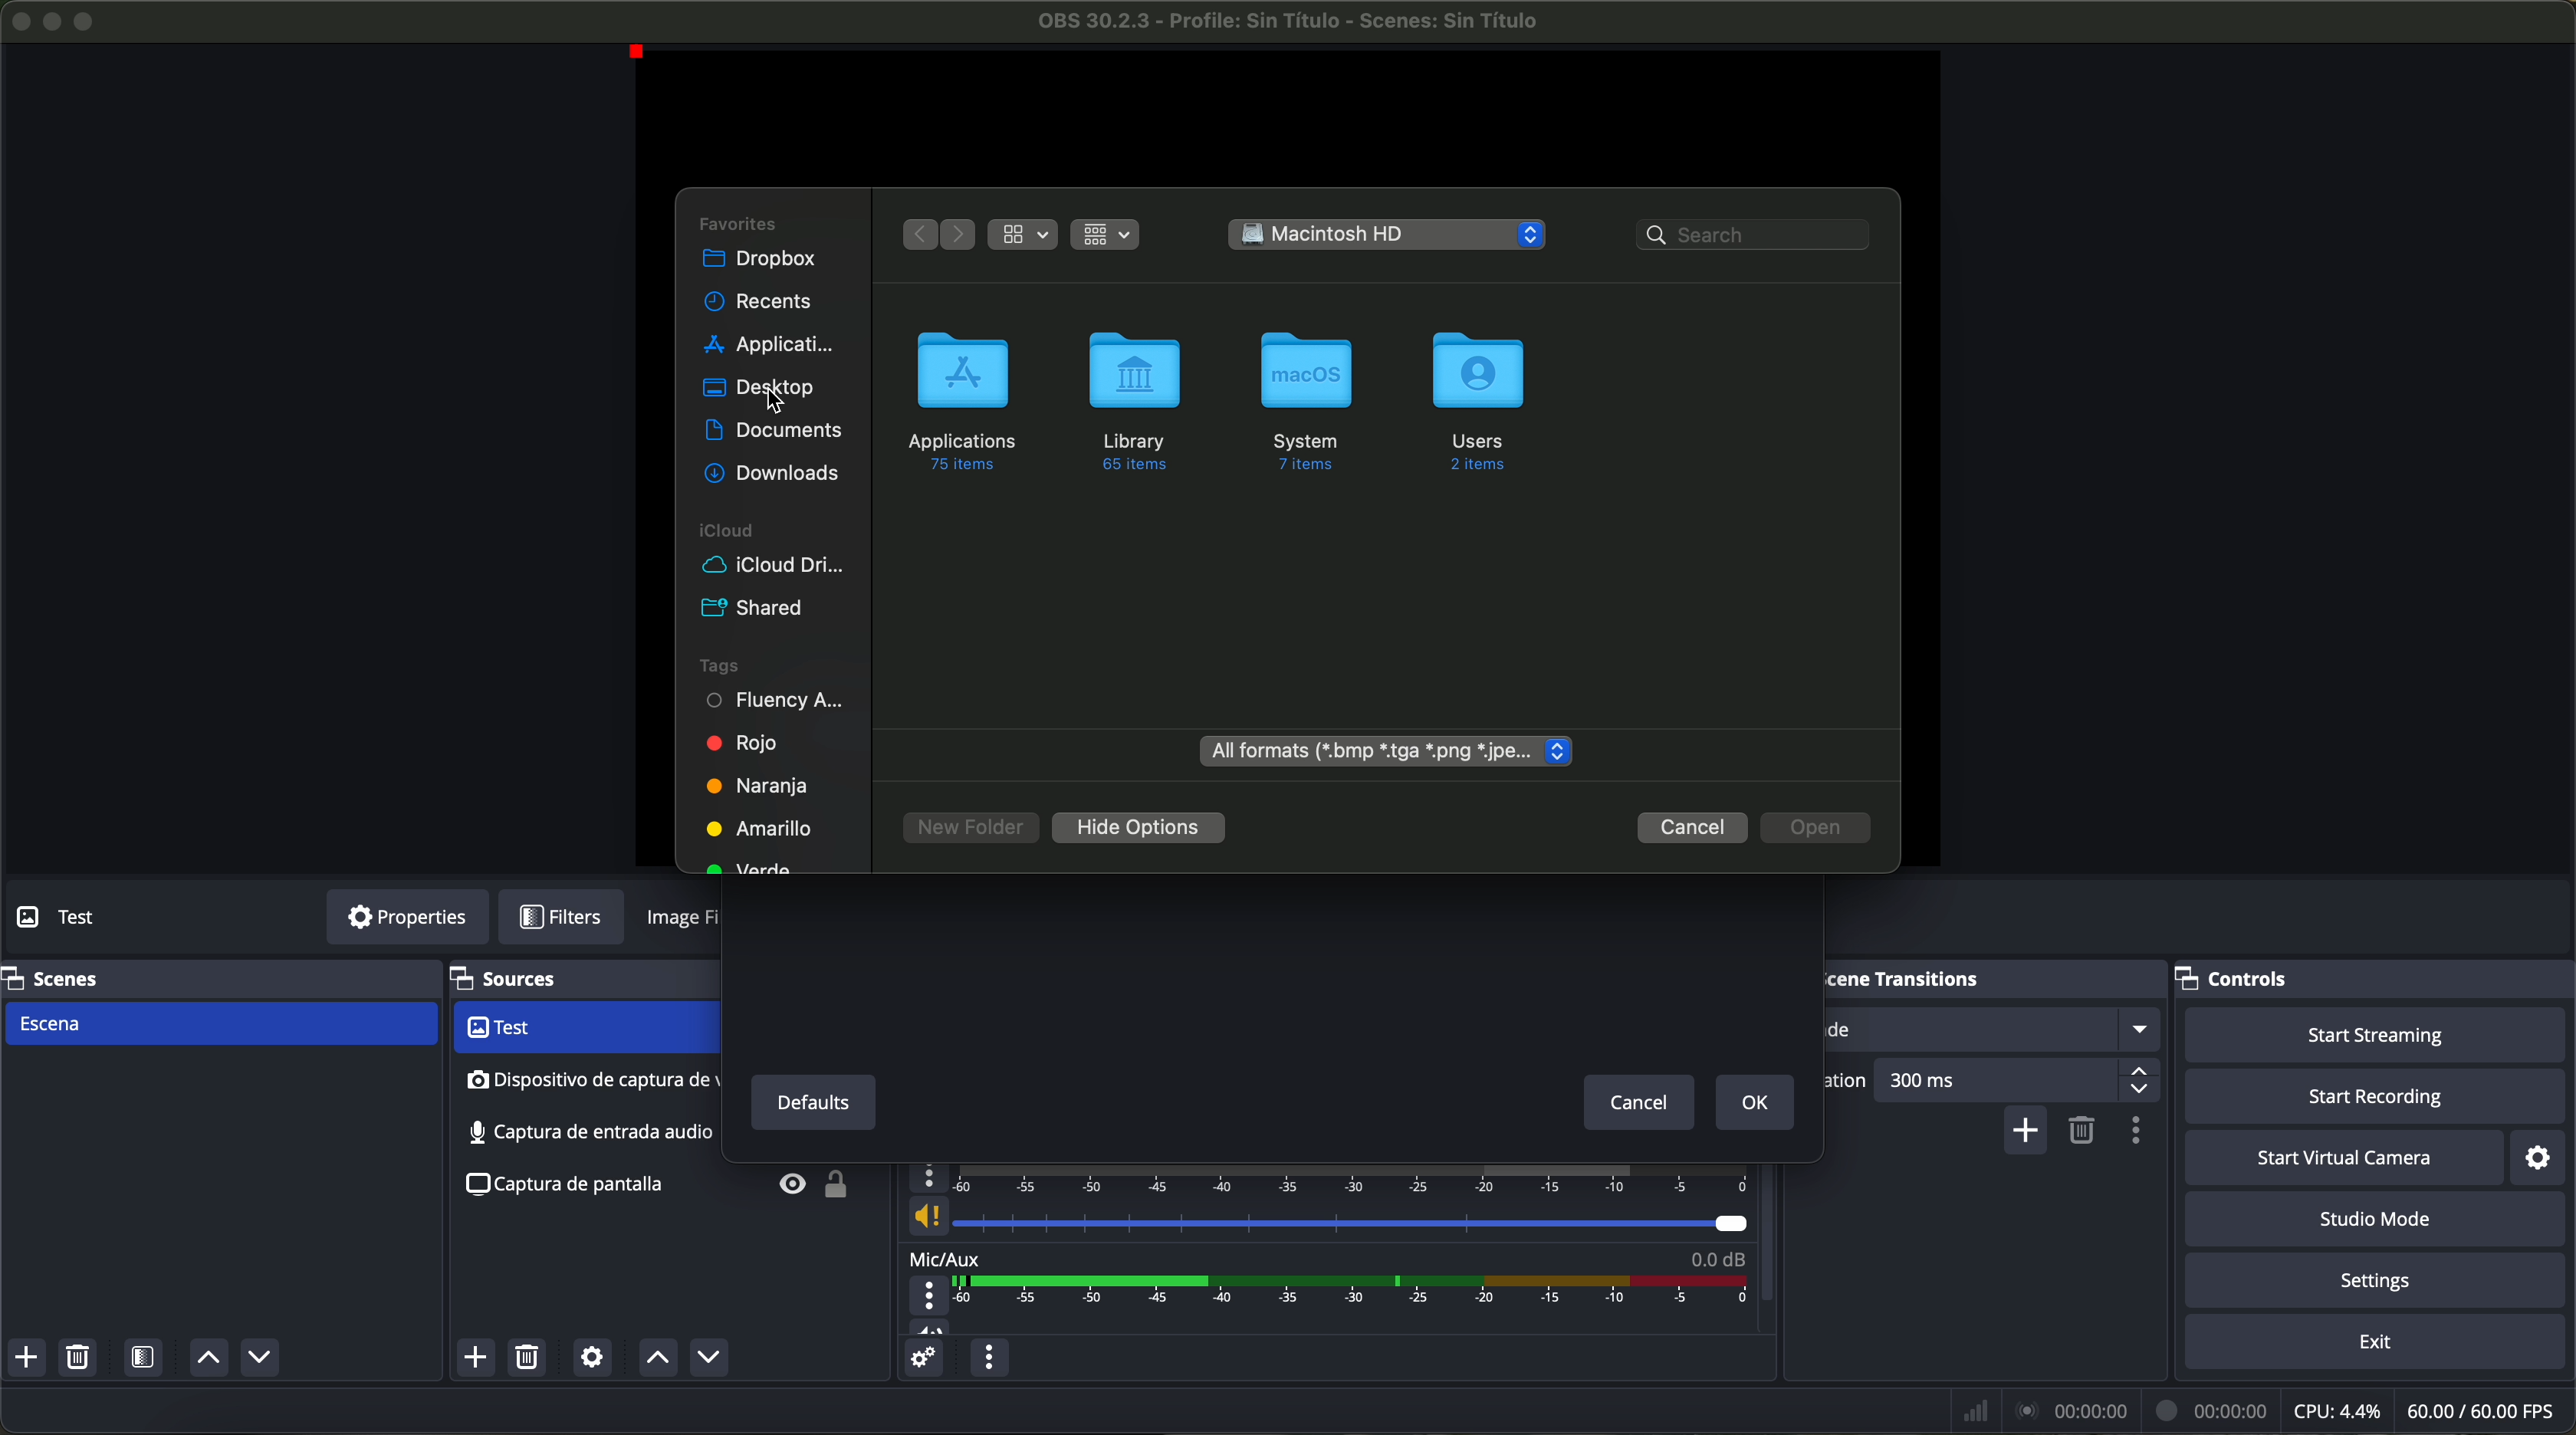 The height and width of the screenshot is (1435, 2576). Describe the element at coordinates (1755, 1104) in the screenshot. I see `OK` at that location.